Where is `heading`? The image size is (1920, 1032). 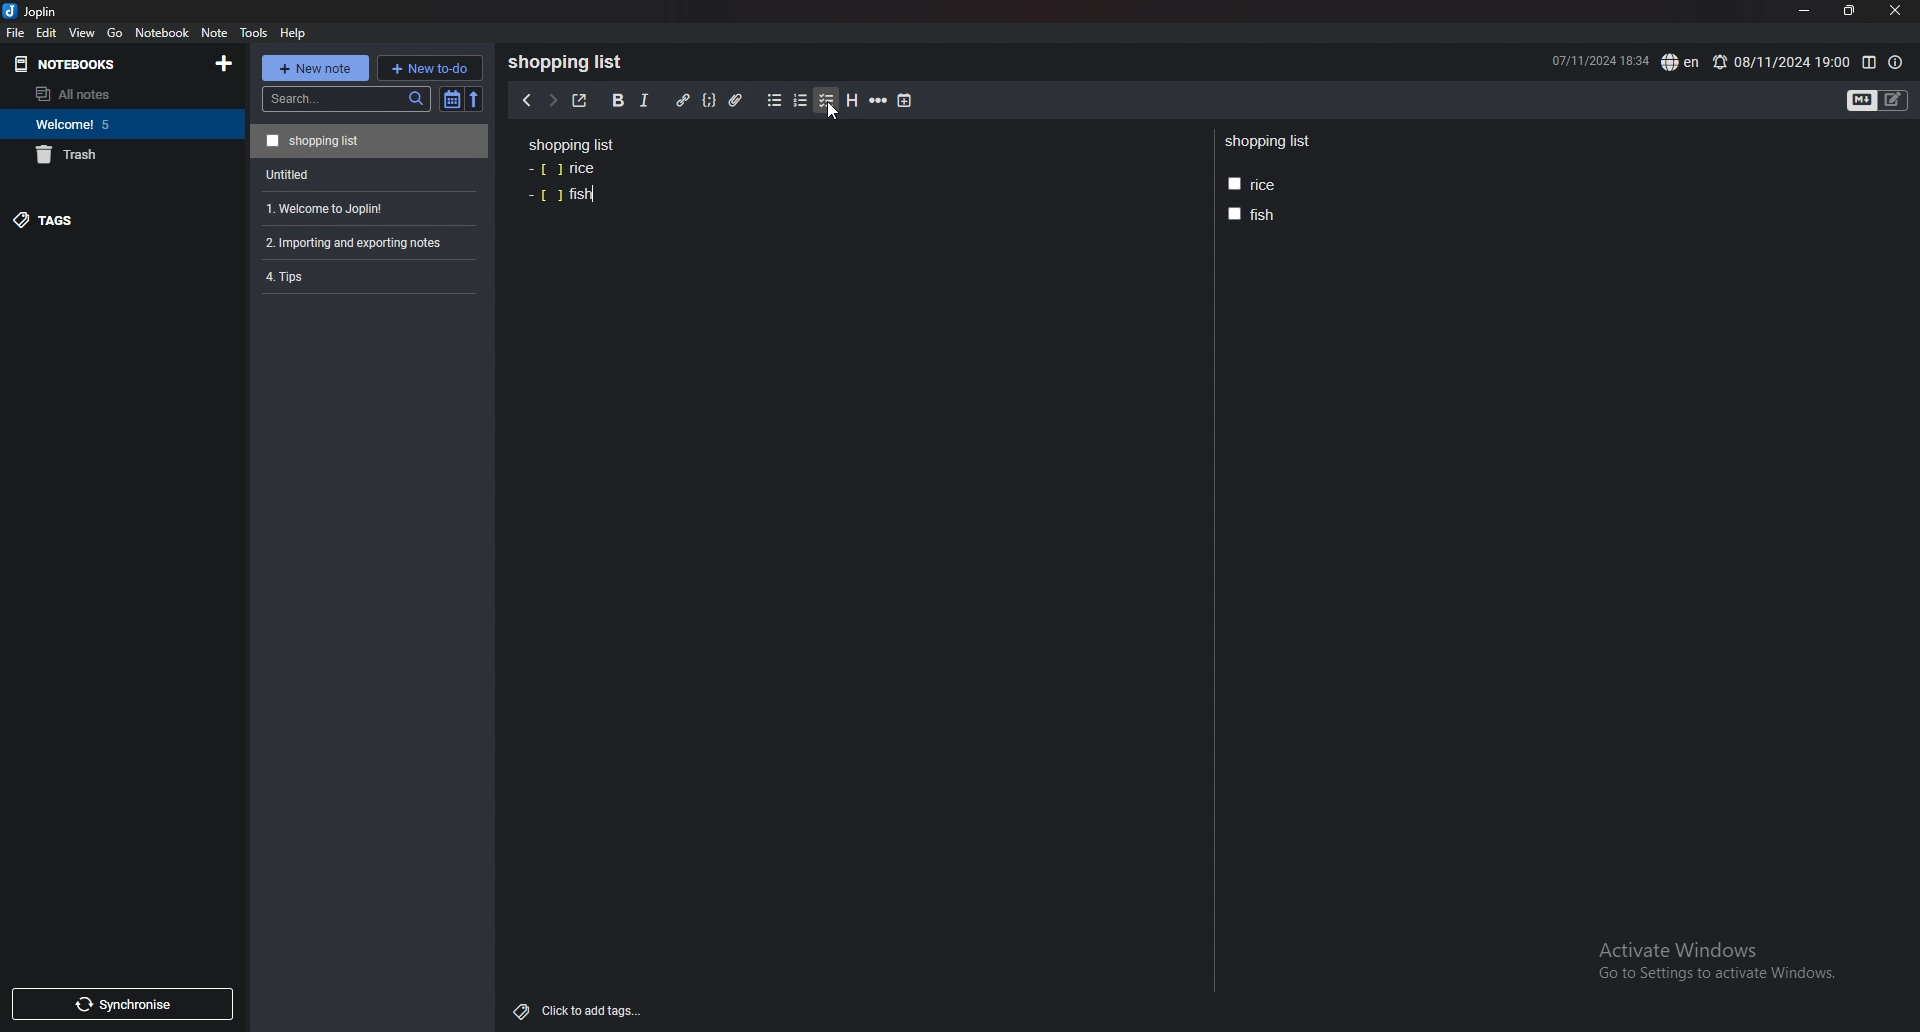
heading is located at coordinates (853, 101).